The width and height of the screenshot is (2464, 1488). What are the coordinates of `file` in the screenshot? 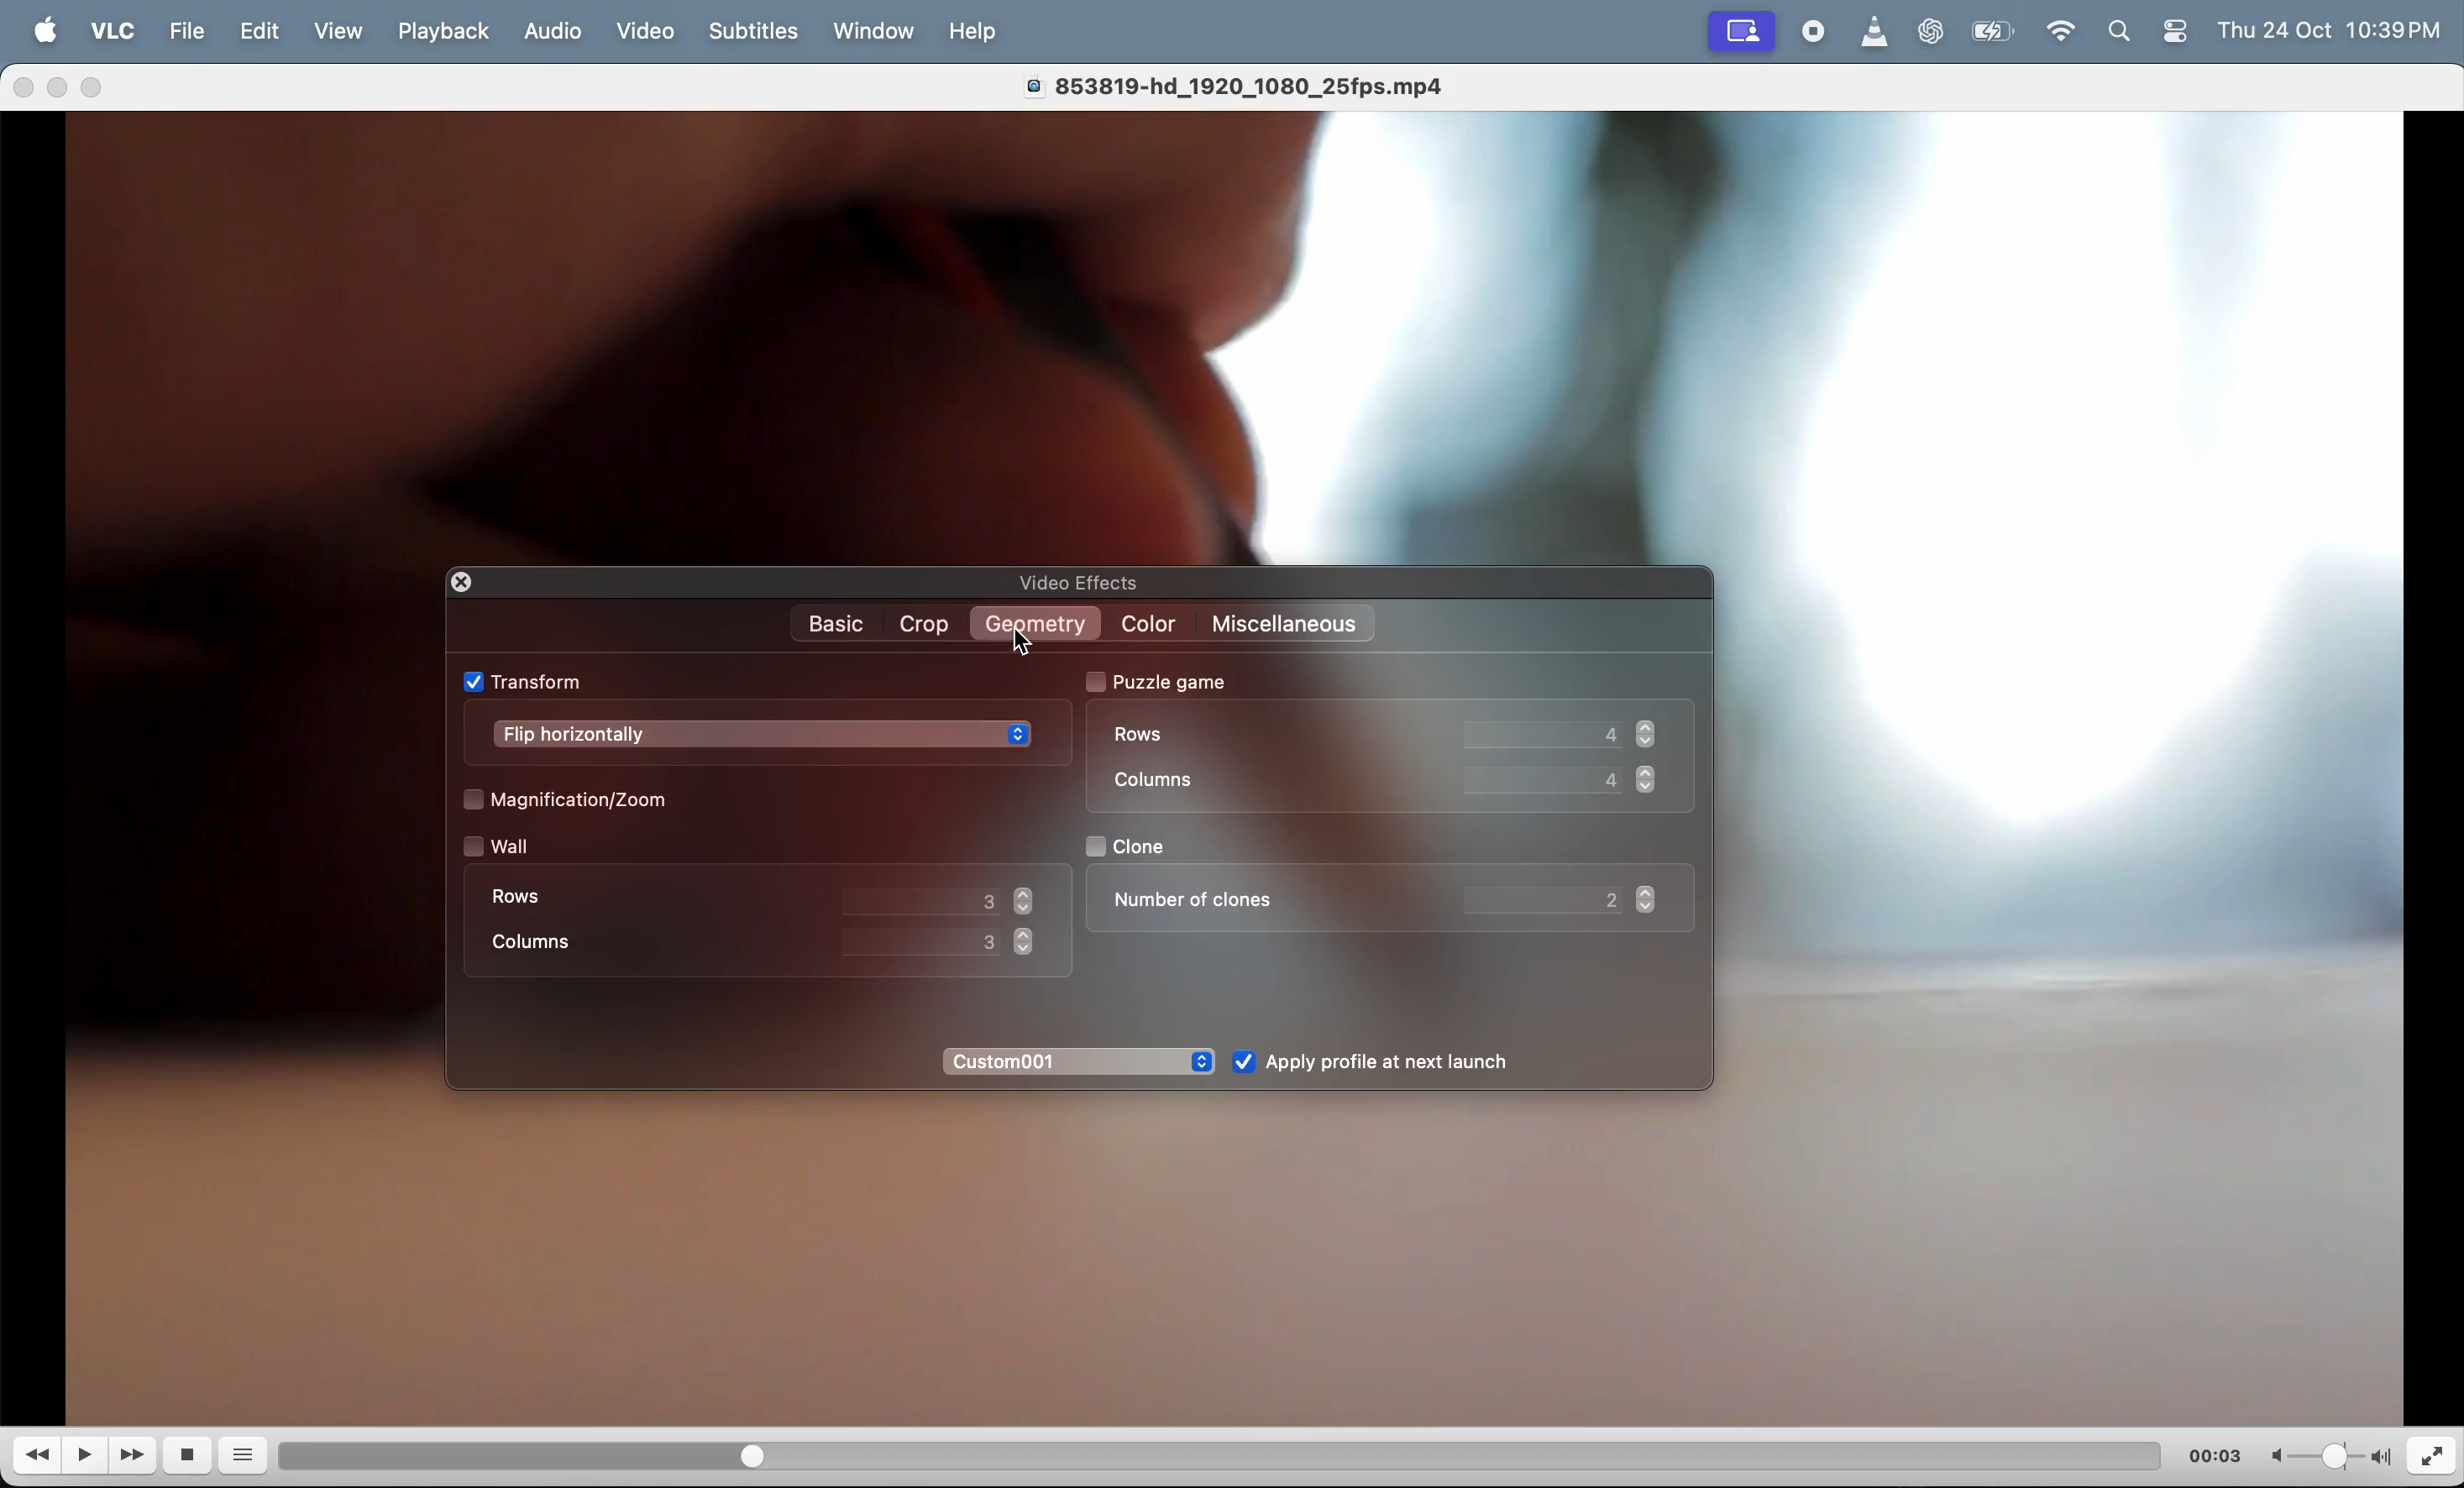 It's located at (187, 32).